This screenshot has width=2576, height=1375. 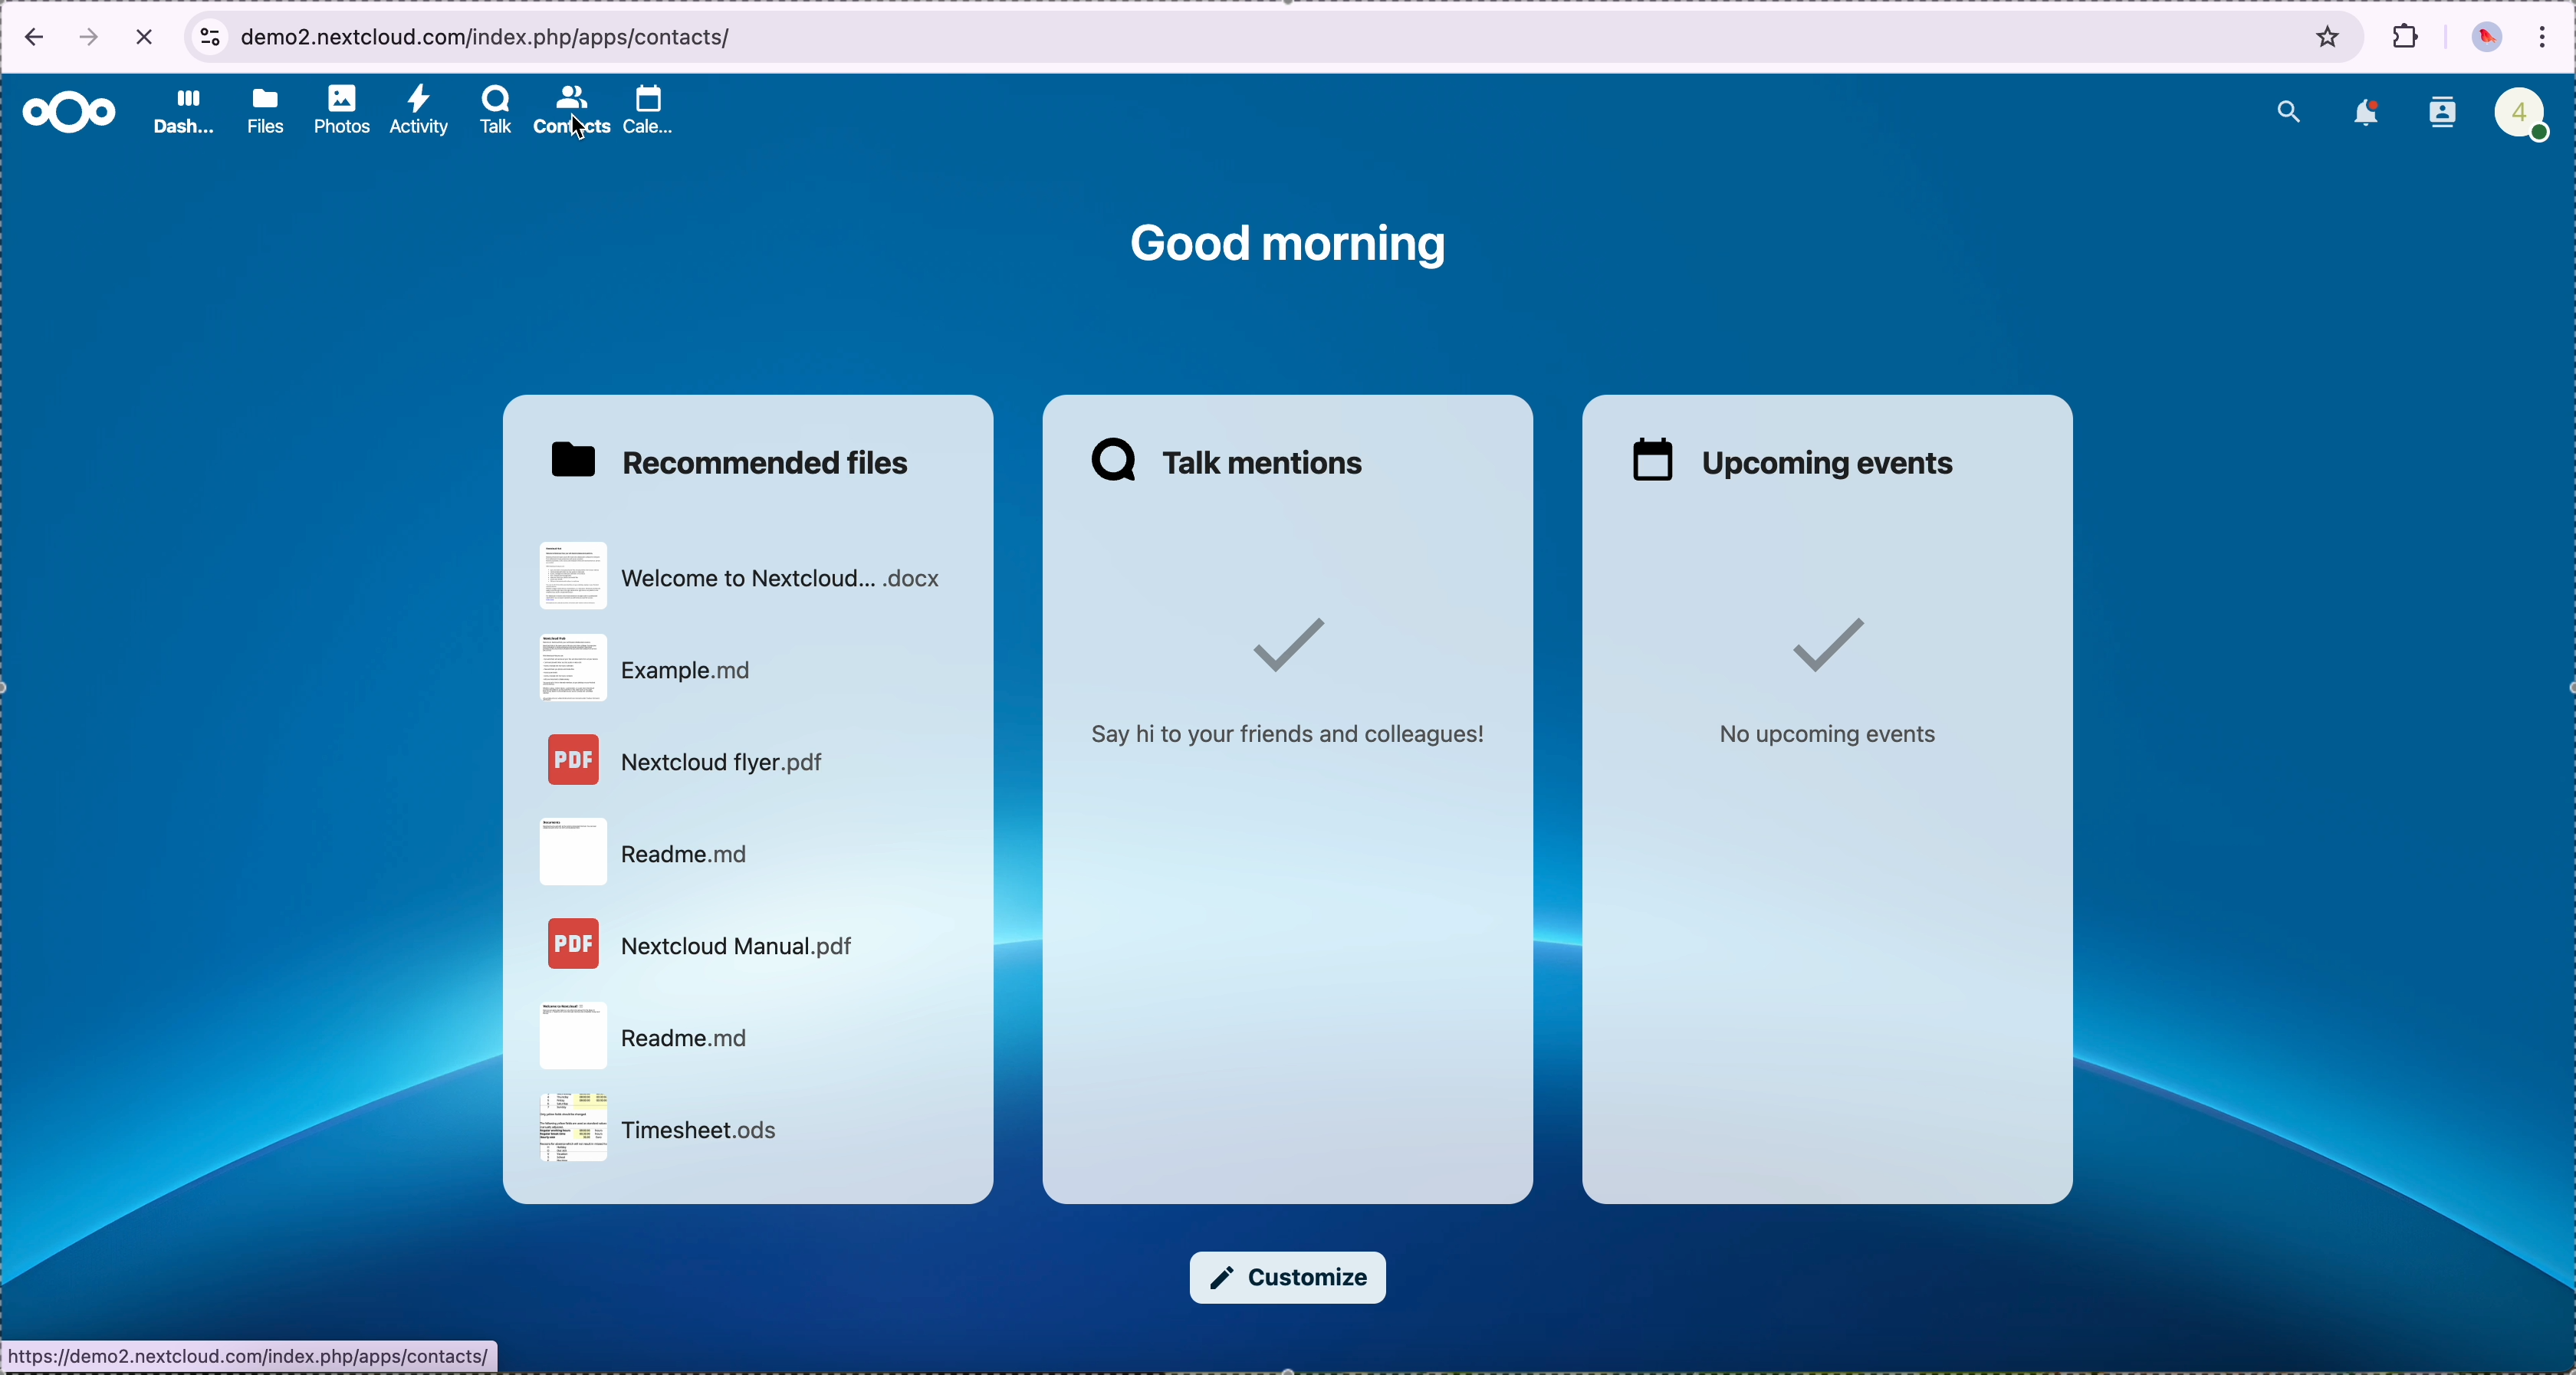 What do you see at coordinates (1302, 678) in the screenshot?
I see `say hi to your friends` at bounding box center [1302, 678].